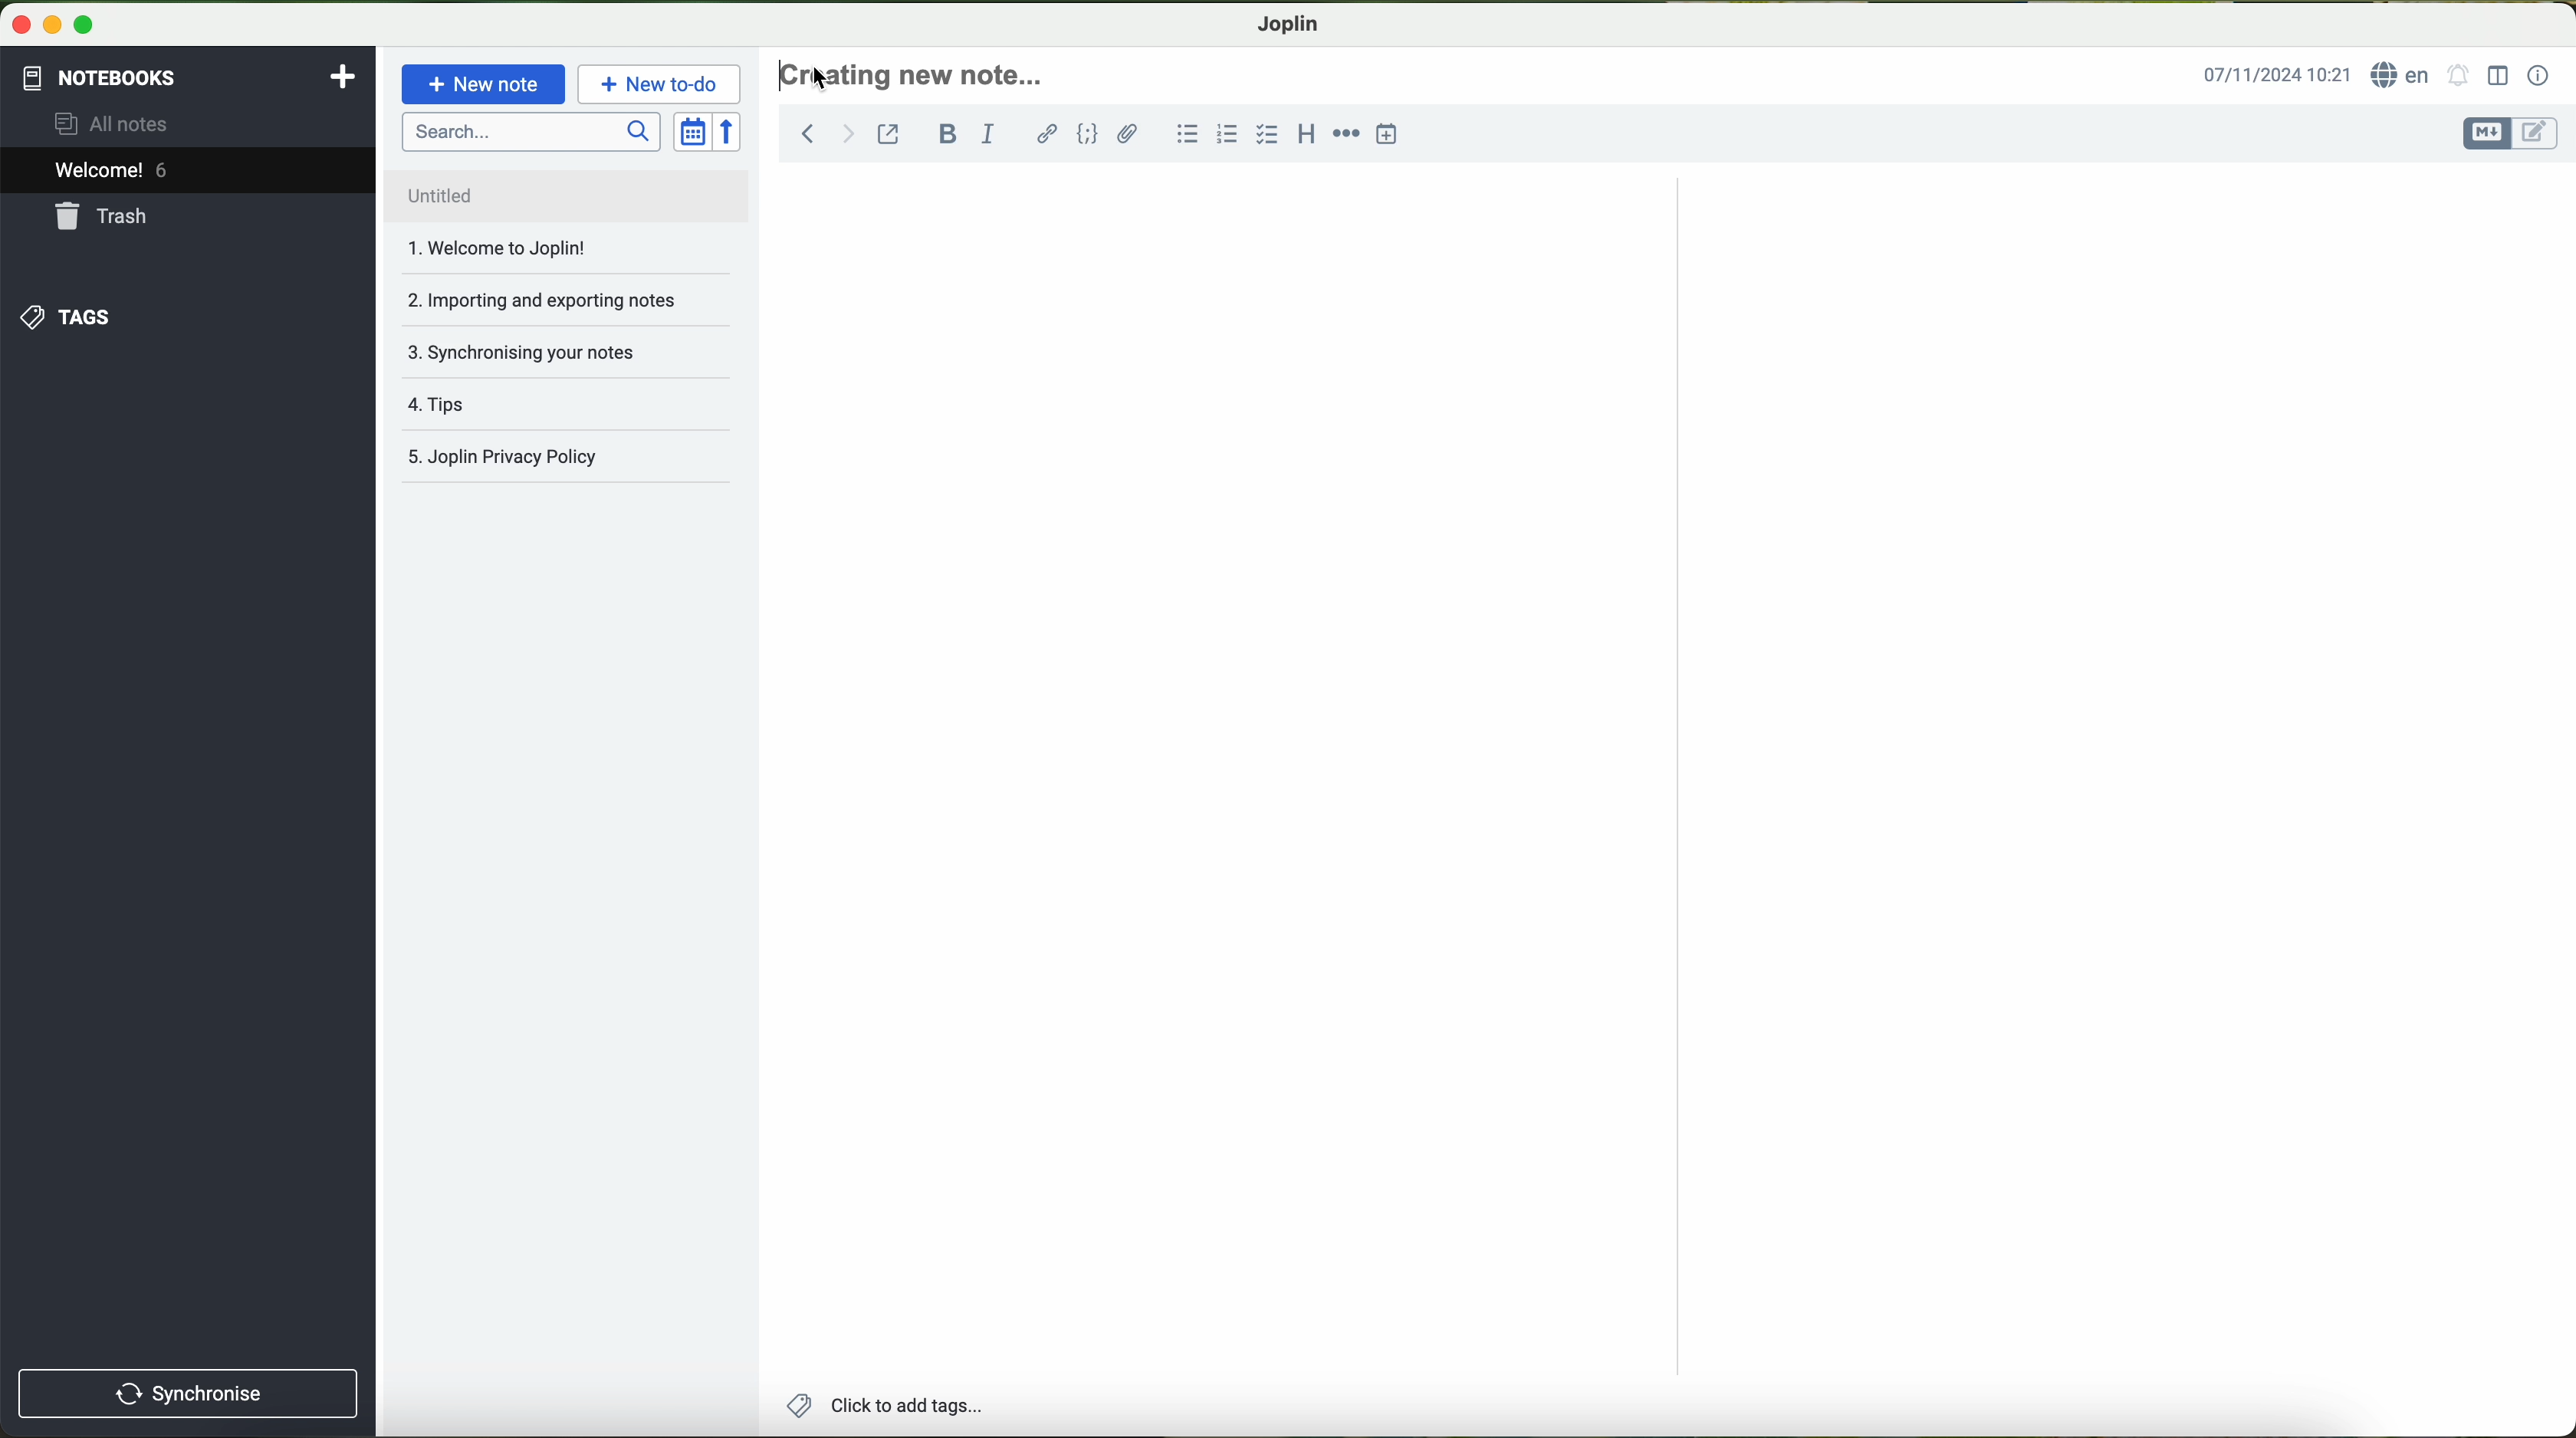 This screenshot has height=1438, width=2576. Describe the element at coordinates (529, 131) in the screenshot. I see `search bar` at that location.